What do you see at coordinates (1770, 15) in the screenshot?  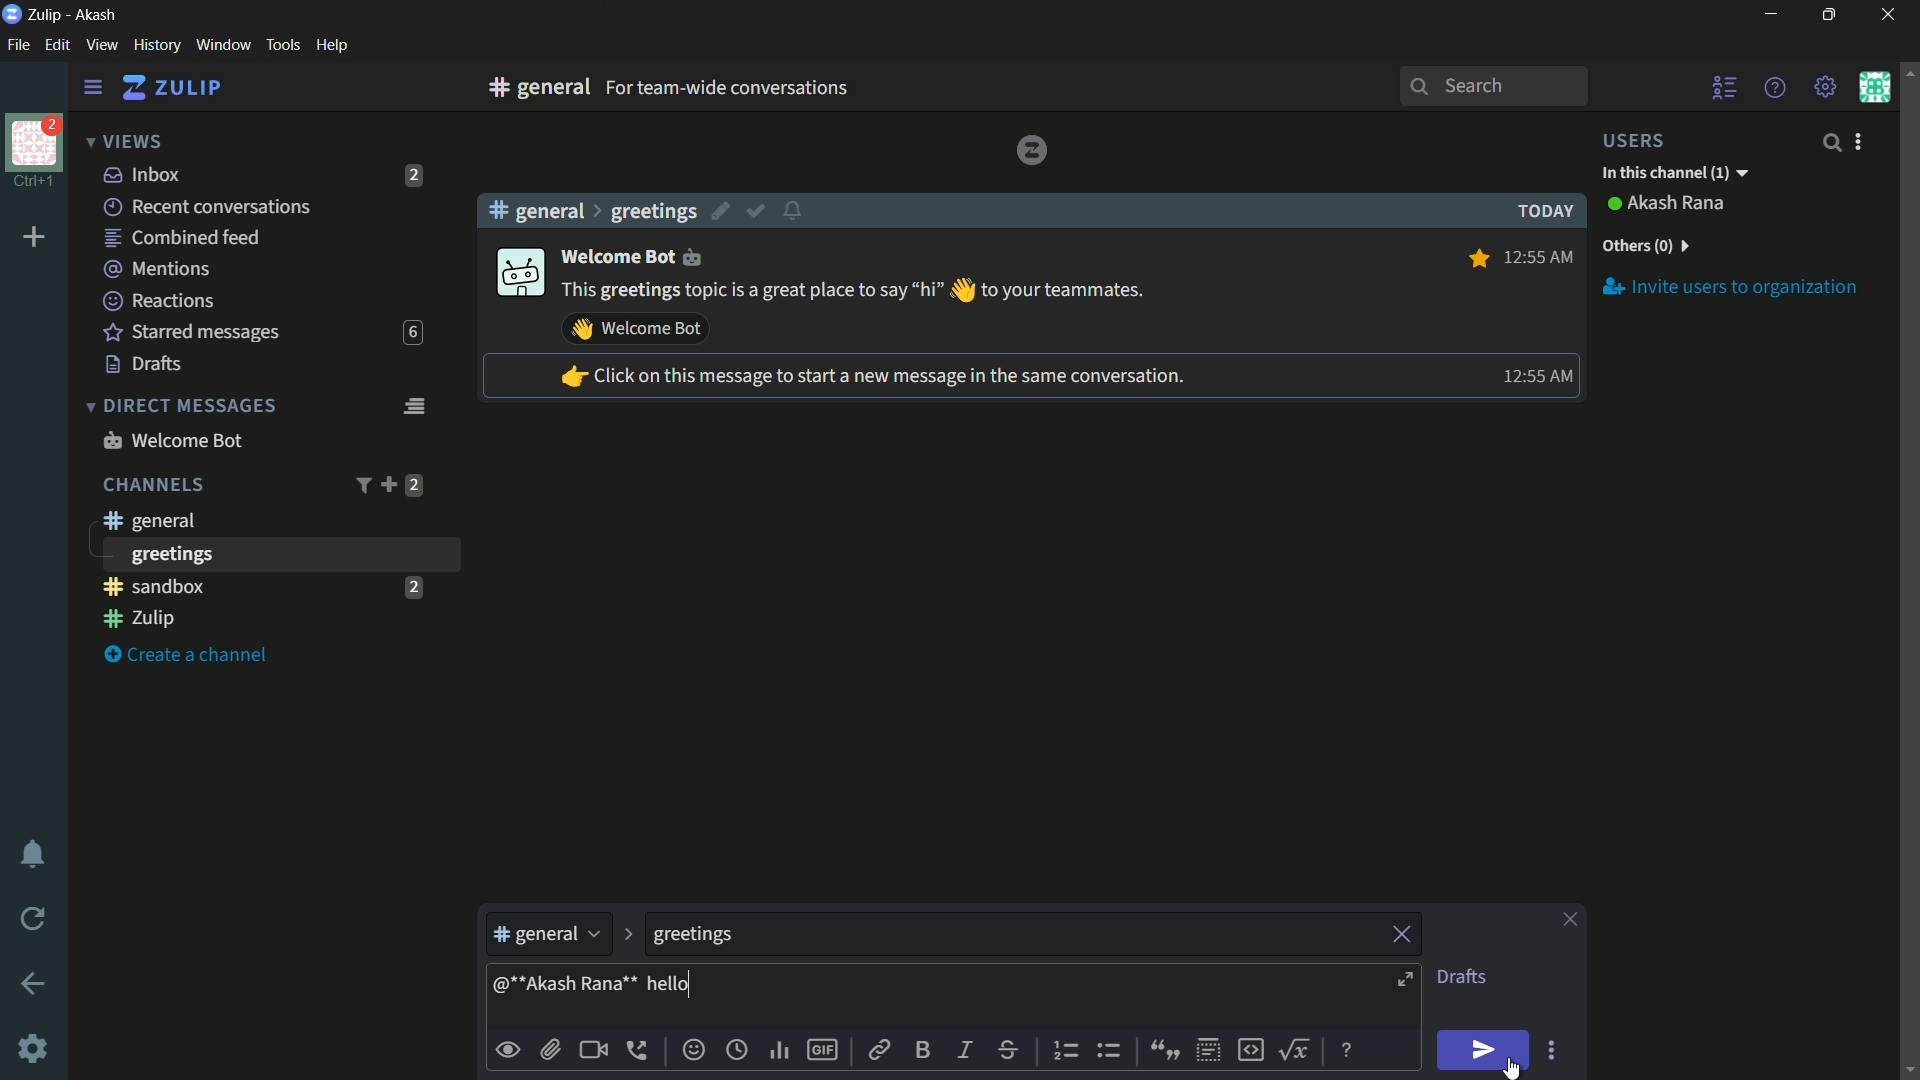 I see `minimize` at bounding box center [1770, 15].